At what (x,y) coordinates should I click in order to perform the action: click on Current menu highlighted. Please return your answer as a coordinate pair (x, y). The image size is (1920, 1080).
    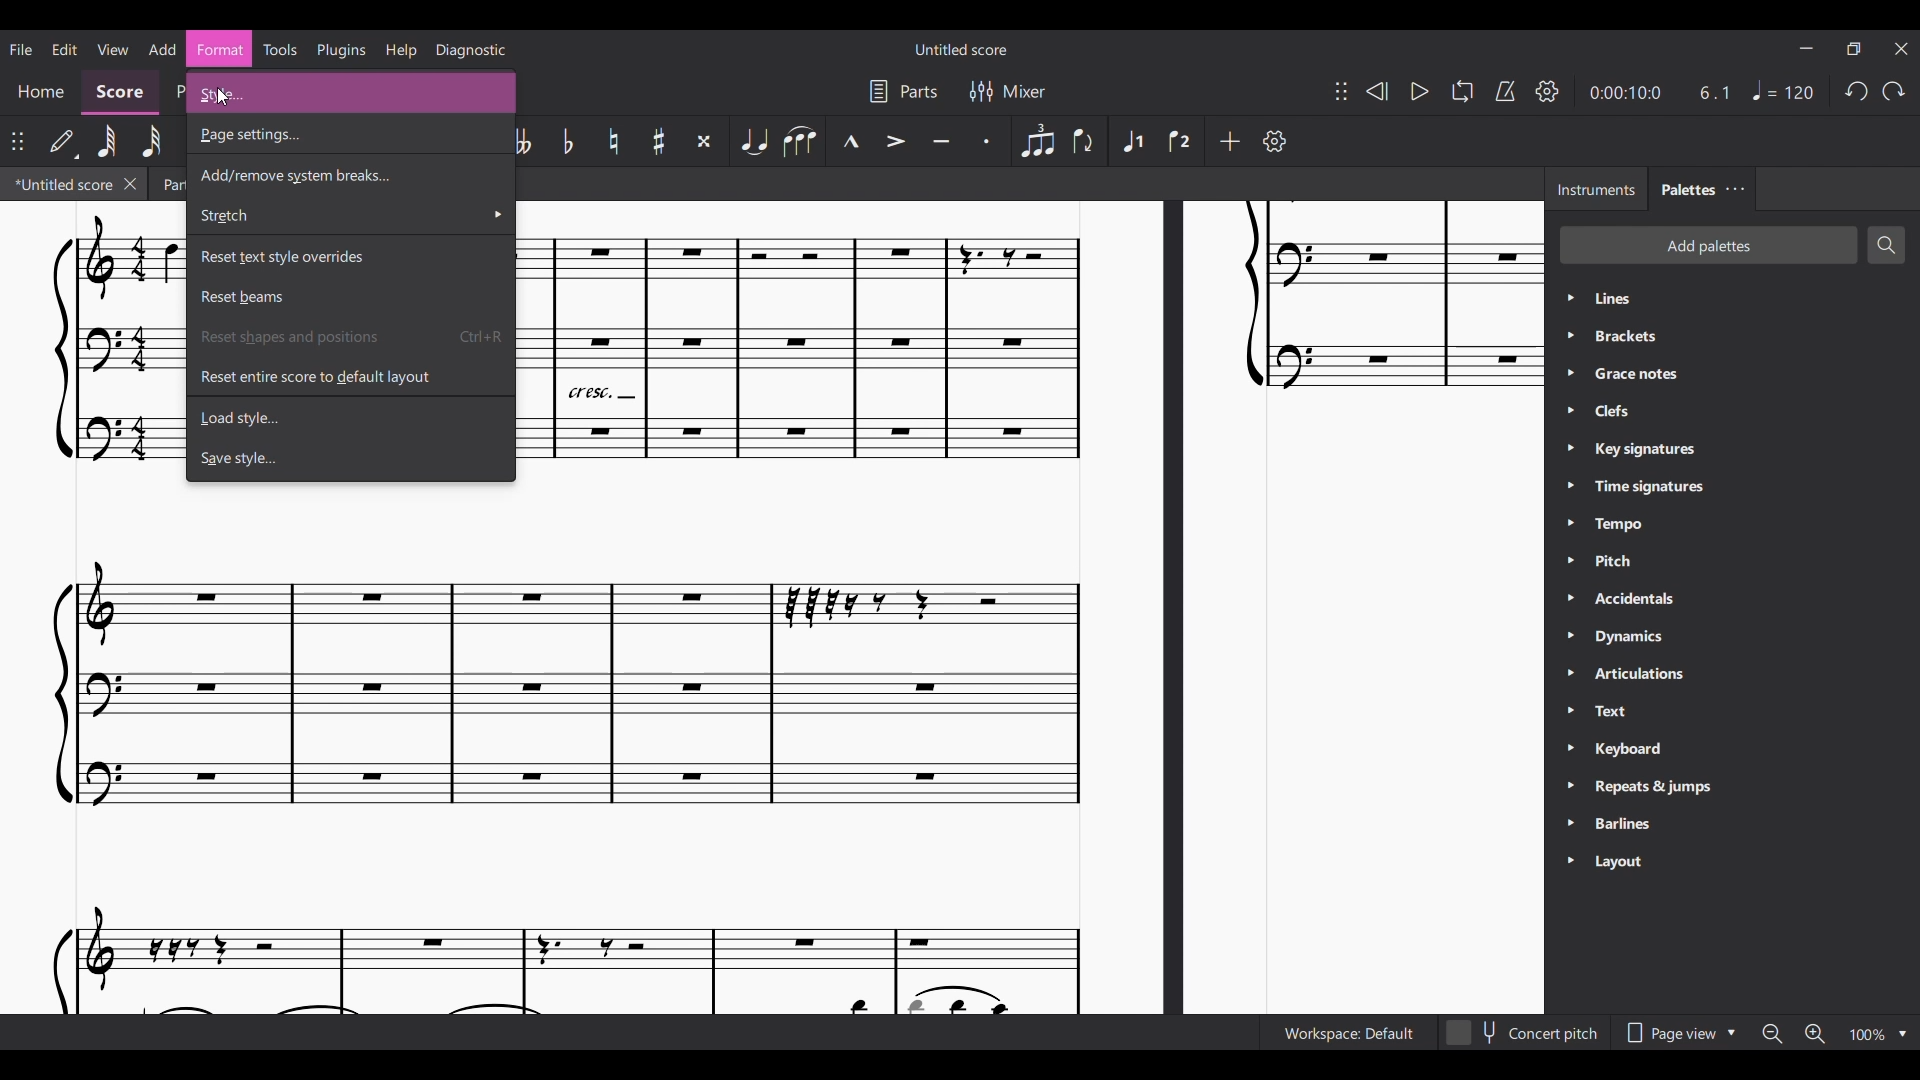
    Looking at the image, I should click on (220, 49).